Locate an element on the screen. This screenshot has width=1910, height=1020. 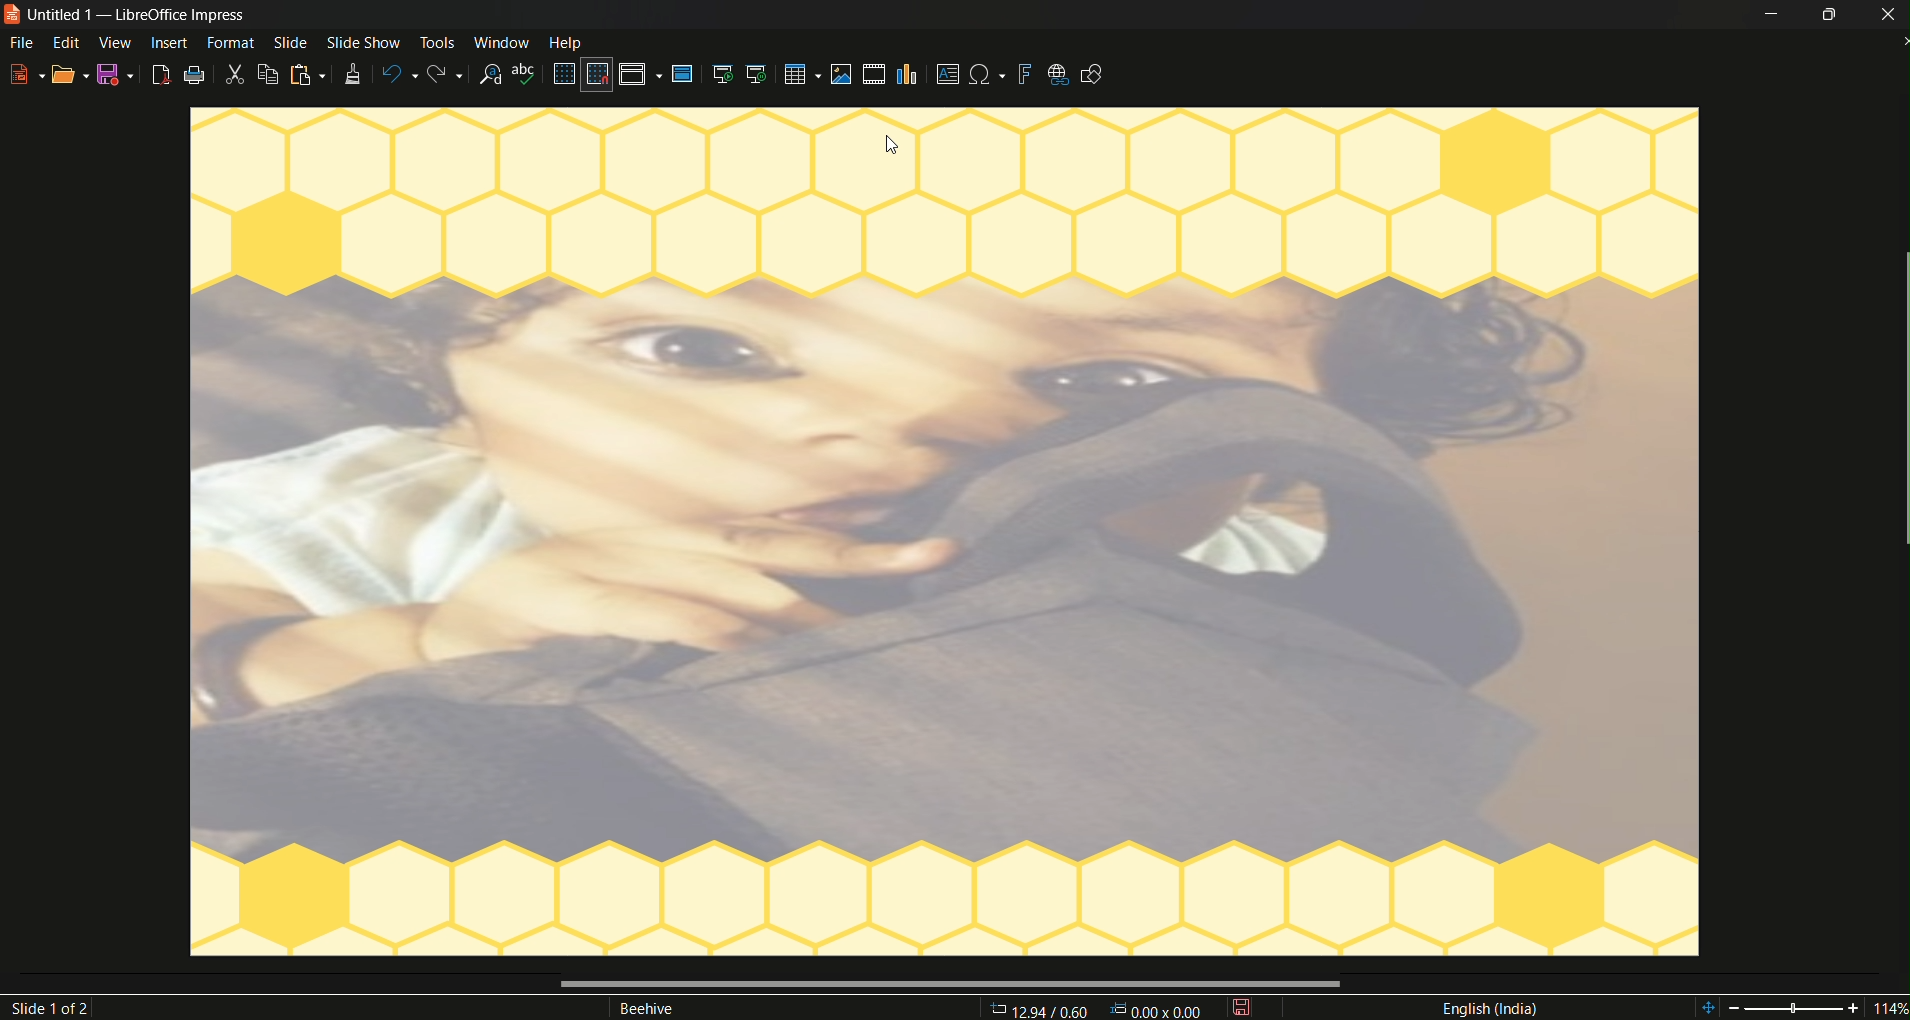
window is located at coordinates (503, 42).